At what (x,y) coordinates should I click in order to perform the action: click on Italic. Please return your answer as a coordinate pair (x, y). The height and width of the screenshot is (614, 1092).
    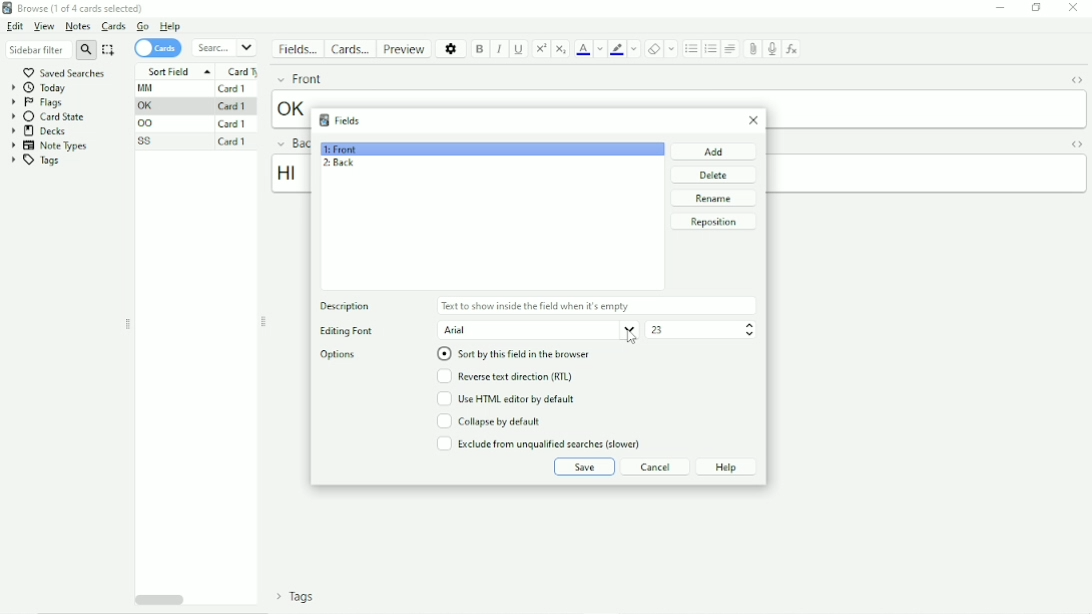
    Looking at the image, I should click on (500, 49).